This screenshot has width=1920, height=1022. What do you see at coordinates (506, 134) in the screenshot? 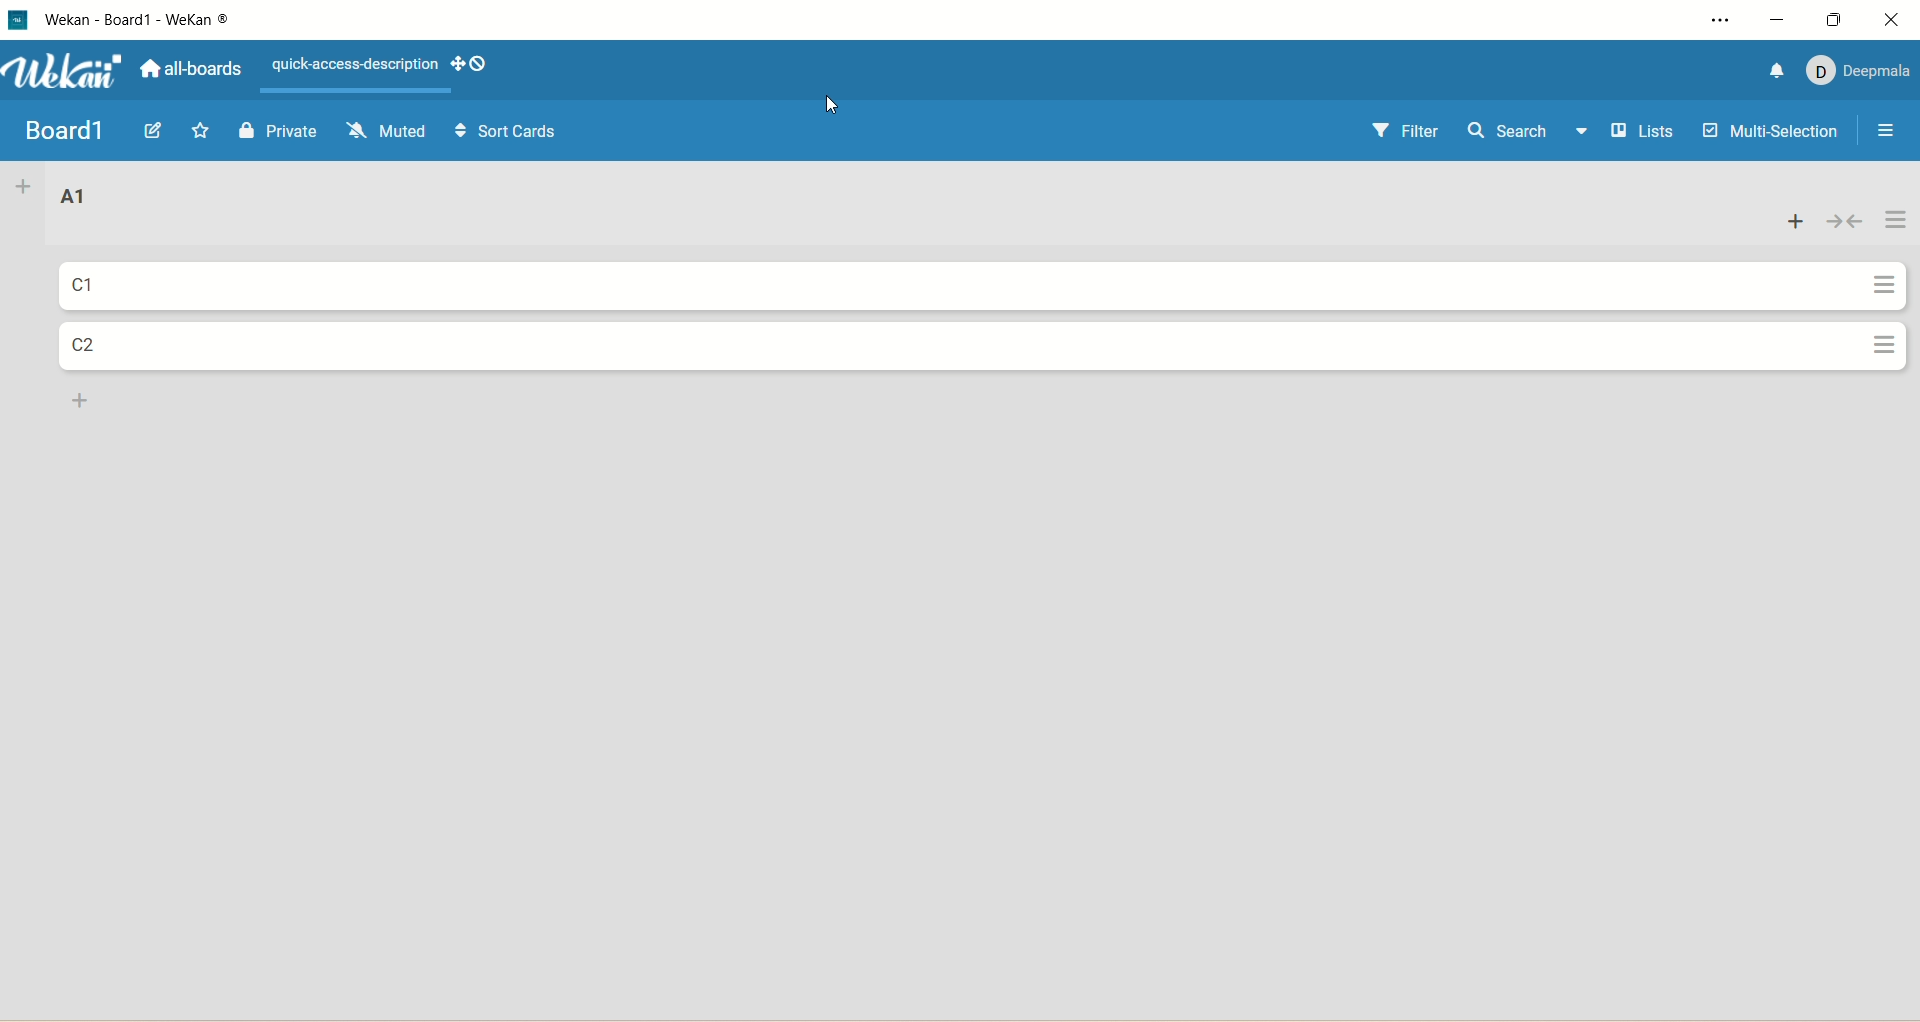
I see `sort cards` at bounding box center [506, 134].